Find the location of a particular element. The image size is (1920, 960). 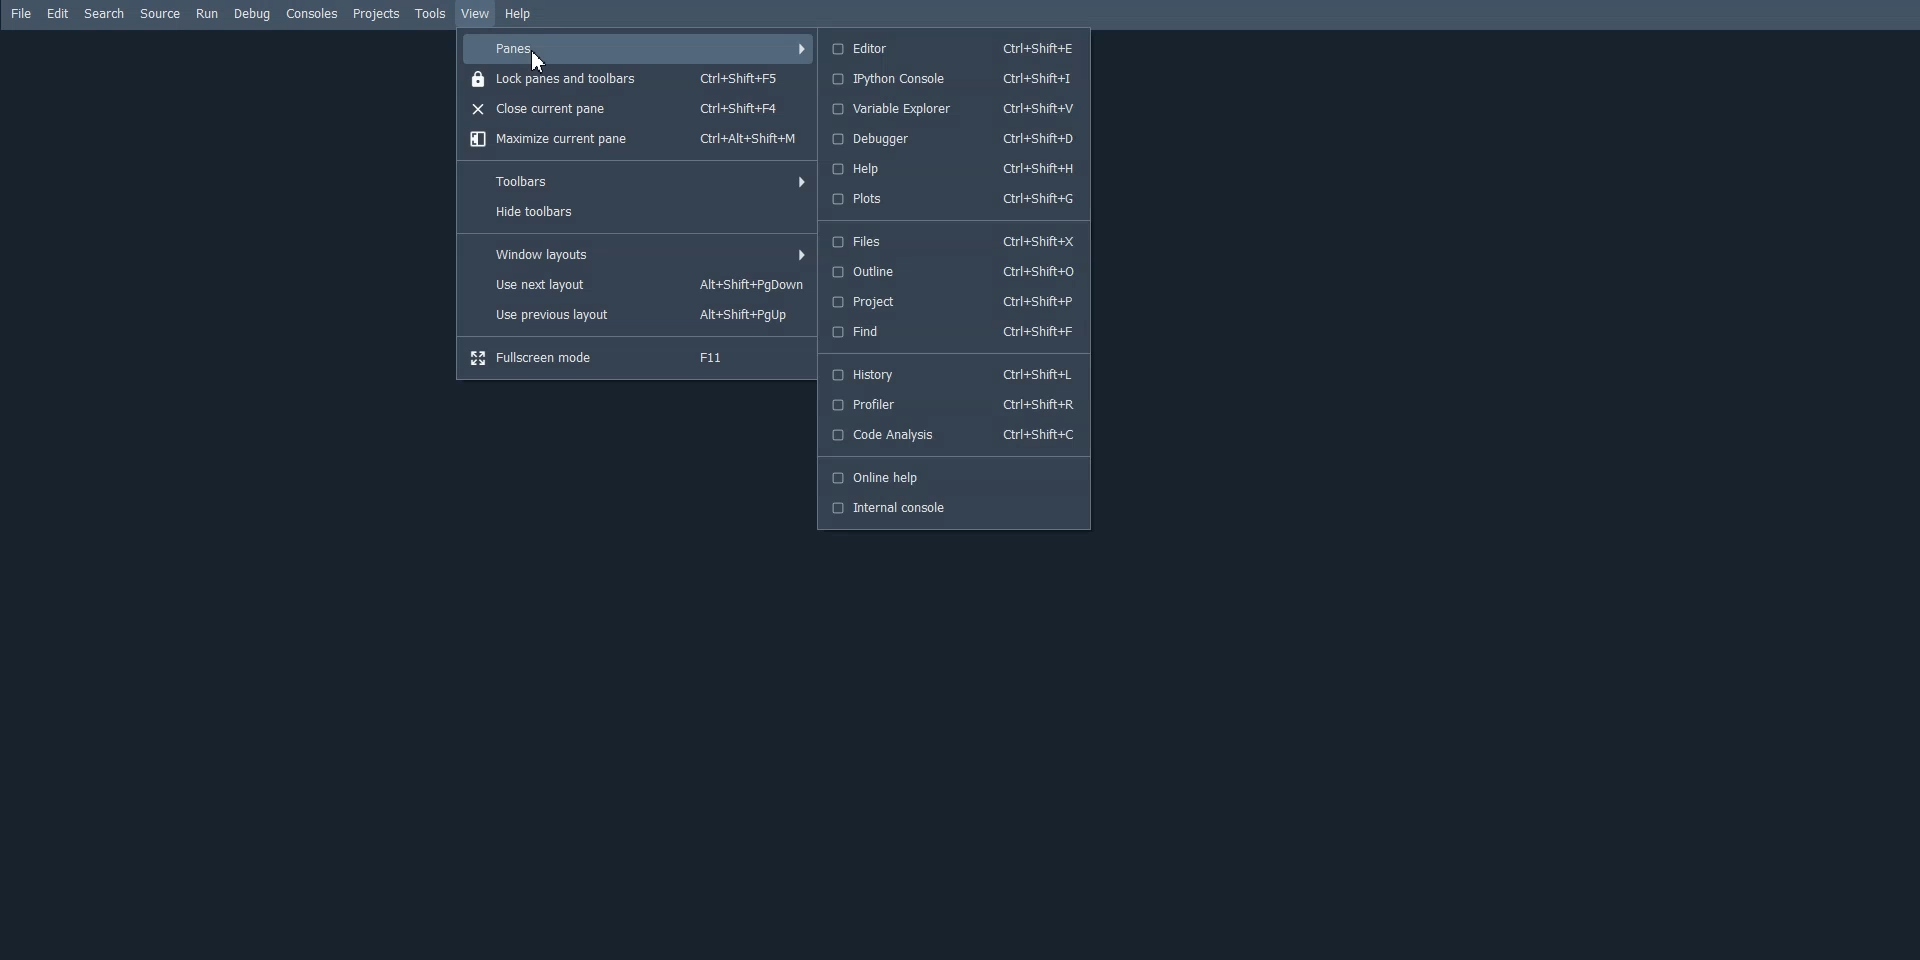

Lock panes and toolbars is located at coordinates (640, 79).